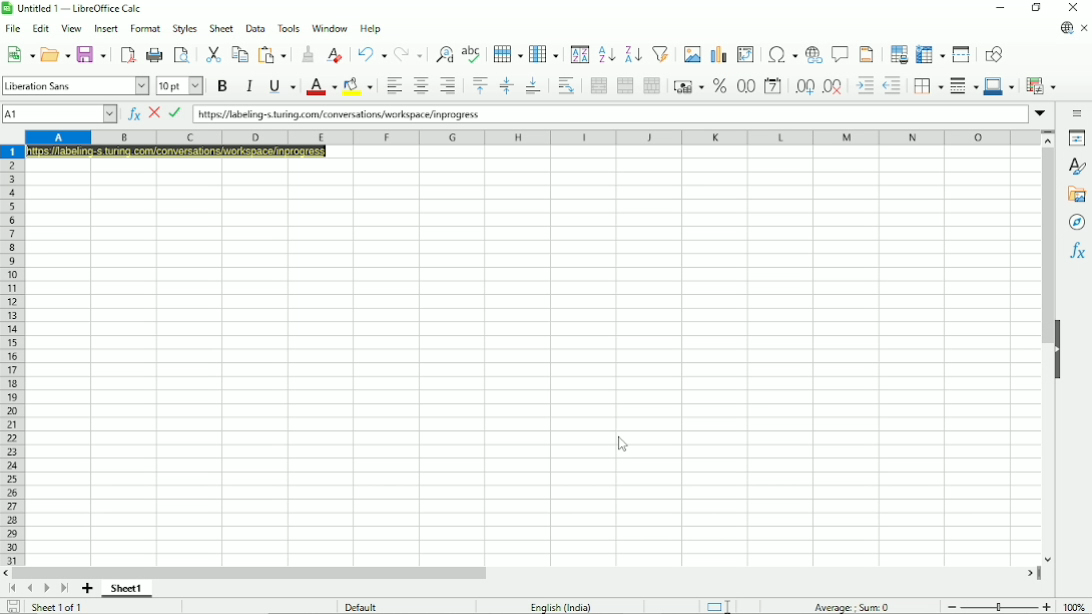 This screenshot has width=1092, height=614. Describe the element at coordinates (1078, 114) in the screenshot. I see `Sidebar settings` at that location.